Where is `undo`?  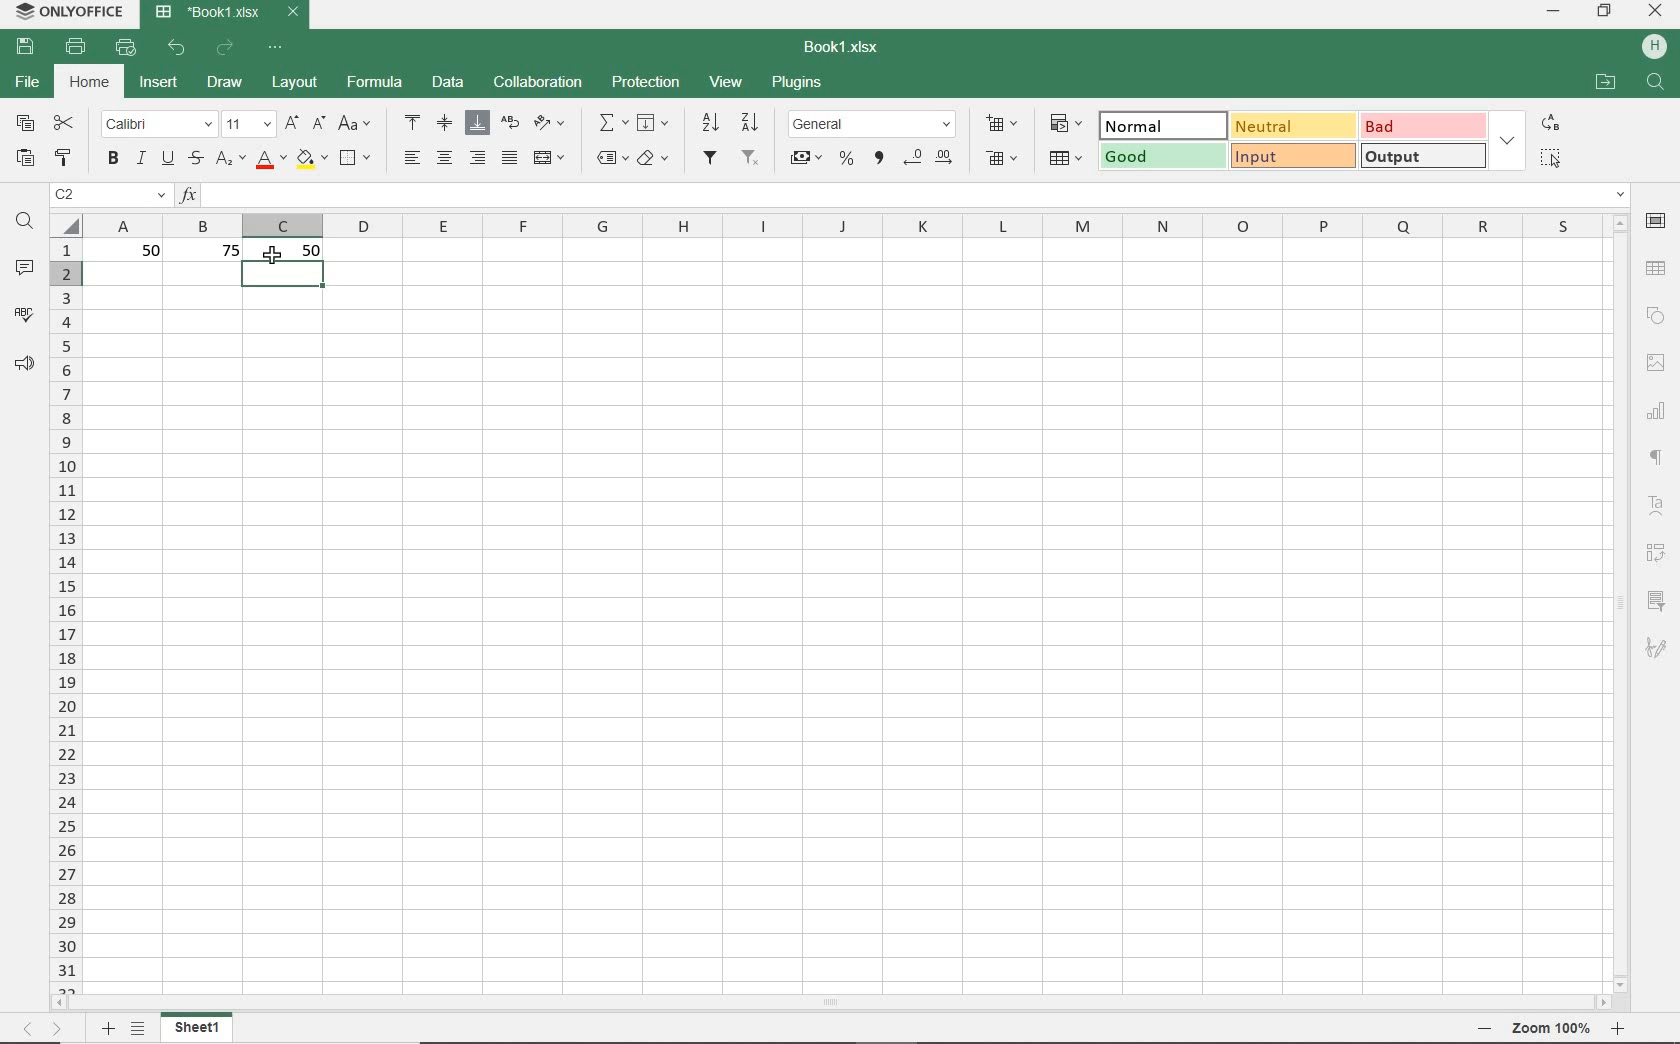
undo is located at coordinates (177, 50).